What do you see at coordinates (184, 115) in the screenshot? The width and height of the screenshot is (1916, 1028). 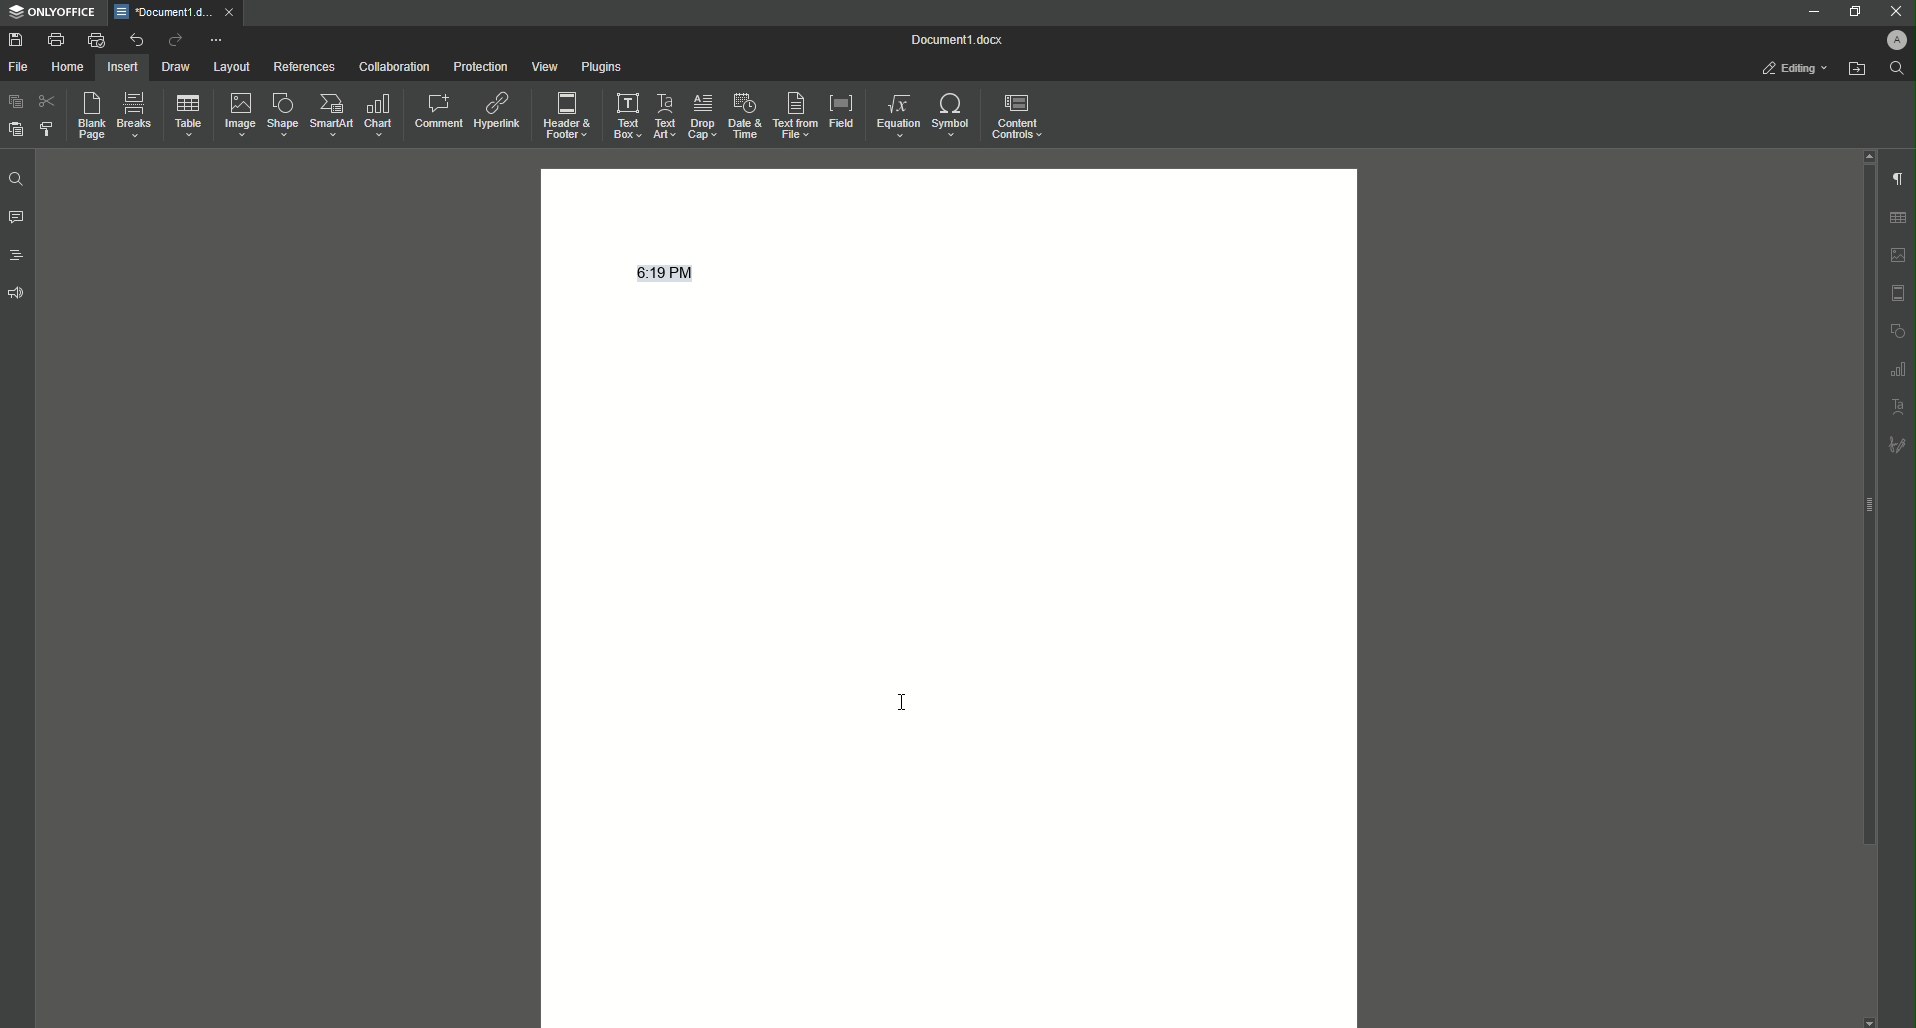 I see `Table` at bounding box center [184, 115].